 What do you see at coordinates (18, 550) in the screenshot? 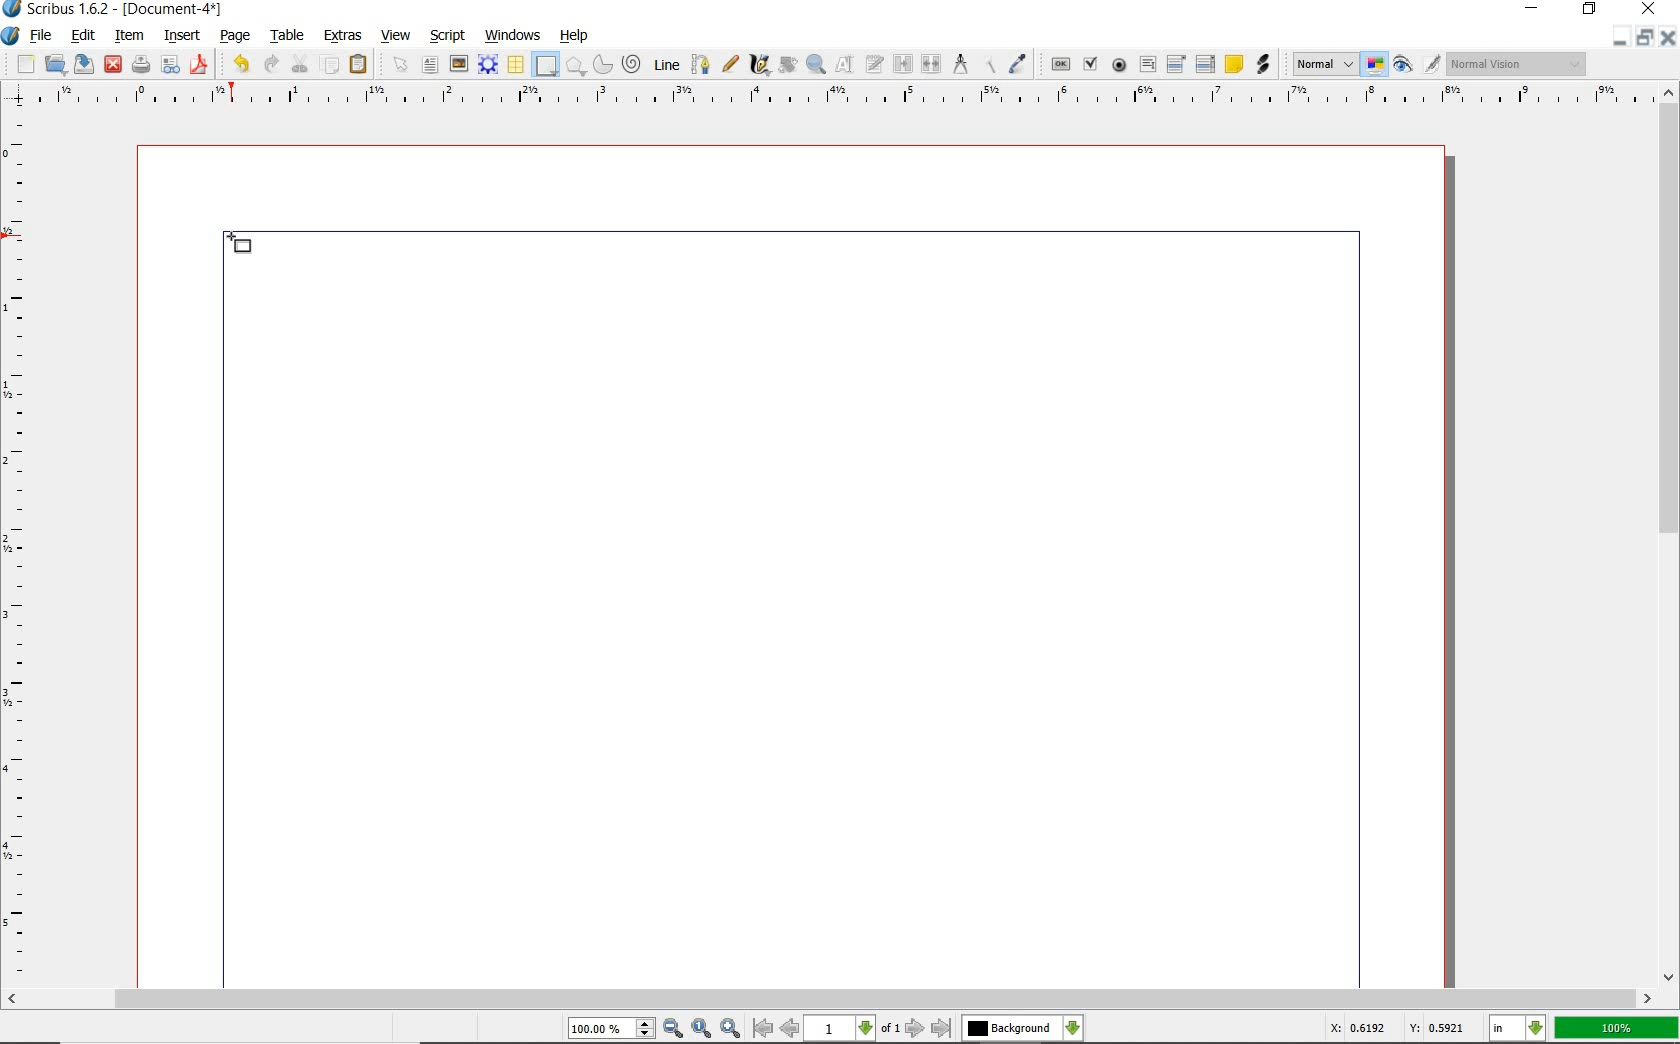
I see `ruler` at bounding box center [18, 550].